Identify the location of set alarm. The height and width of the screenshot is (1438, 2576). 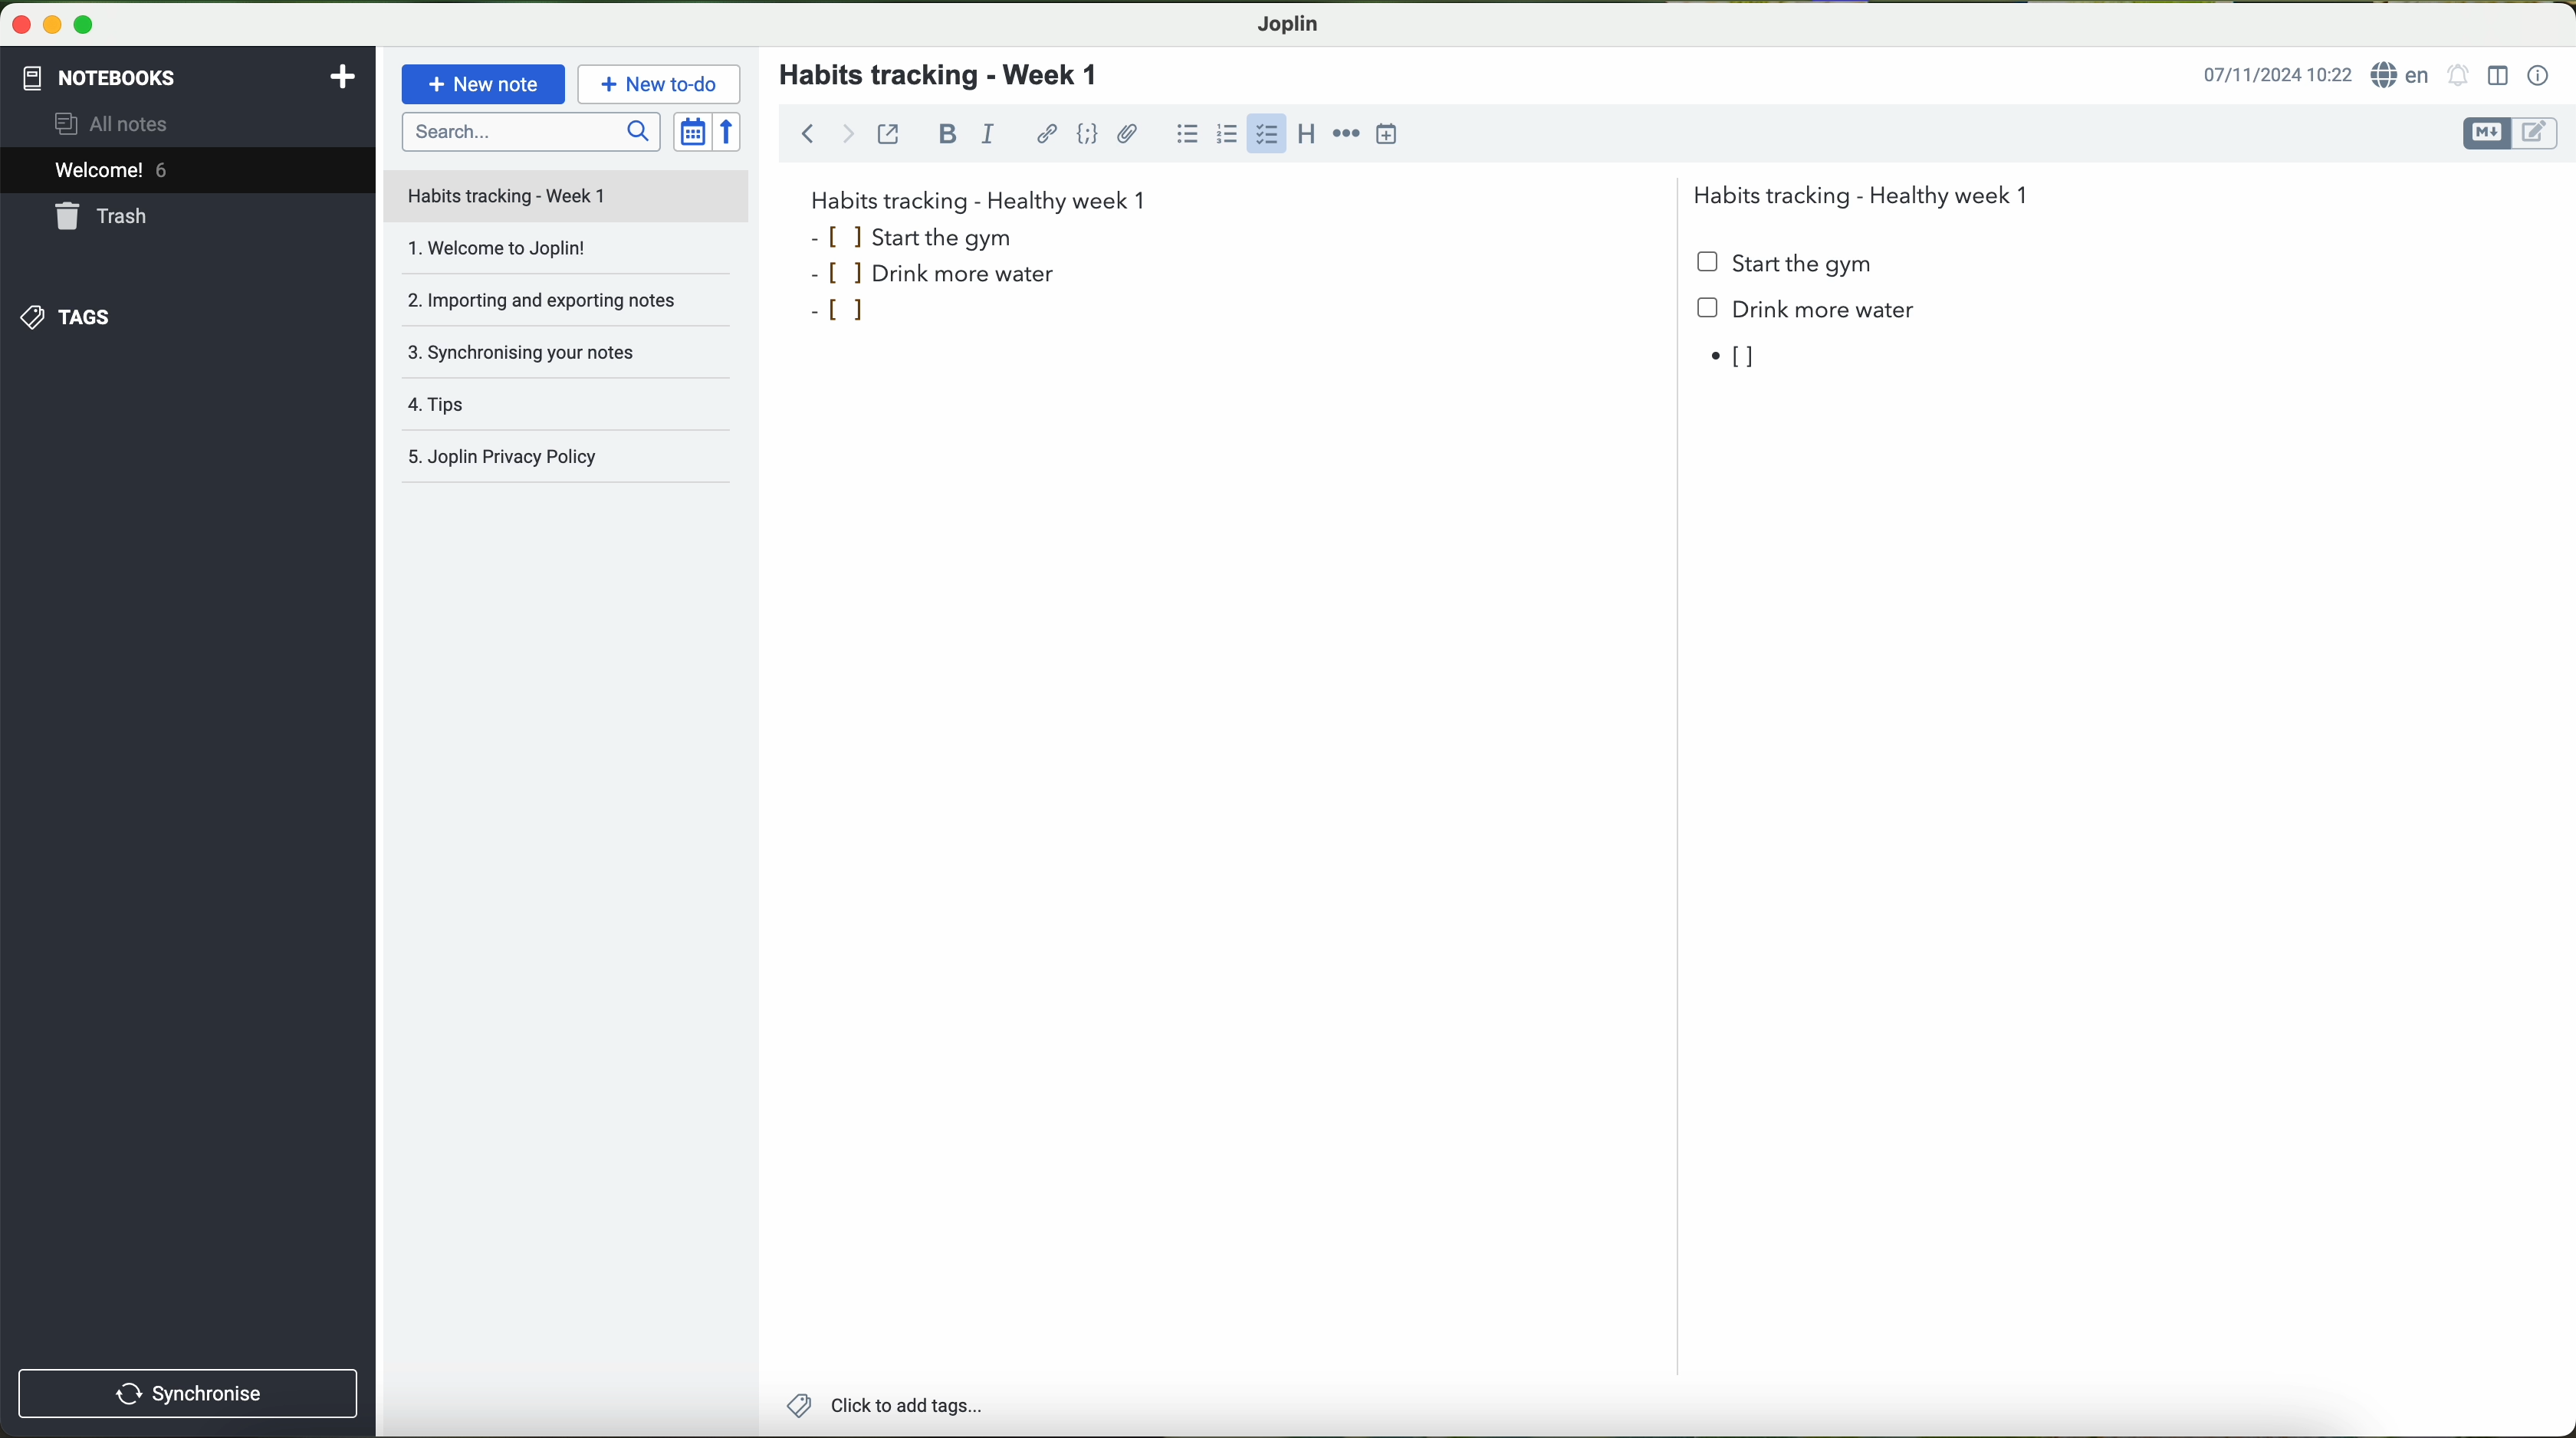
(2459, 74).